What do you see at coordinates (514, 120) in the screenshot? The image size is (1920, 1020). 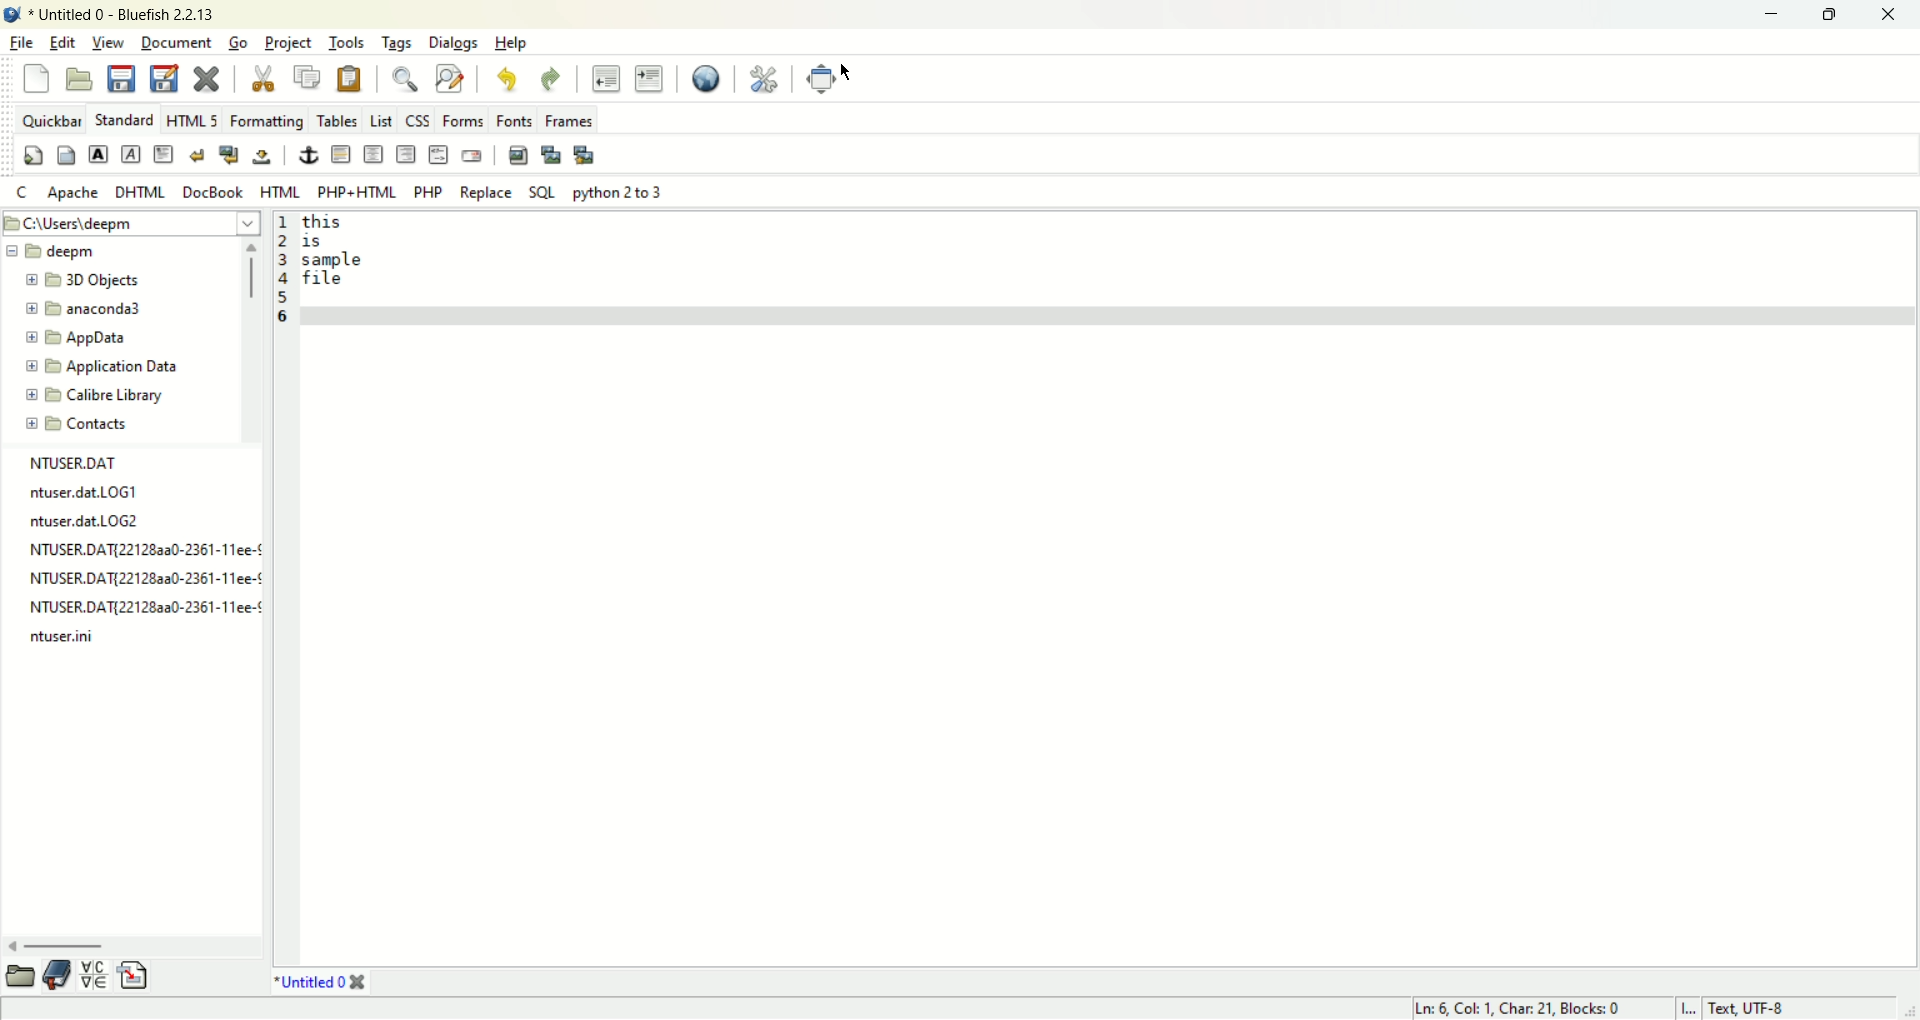 I see `fonts` at bounding box center [514, 120].